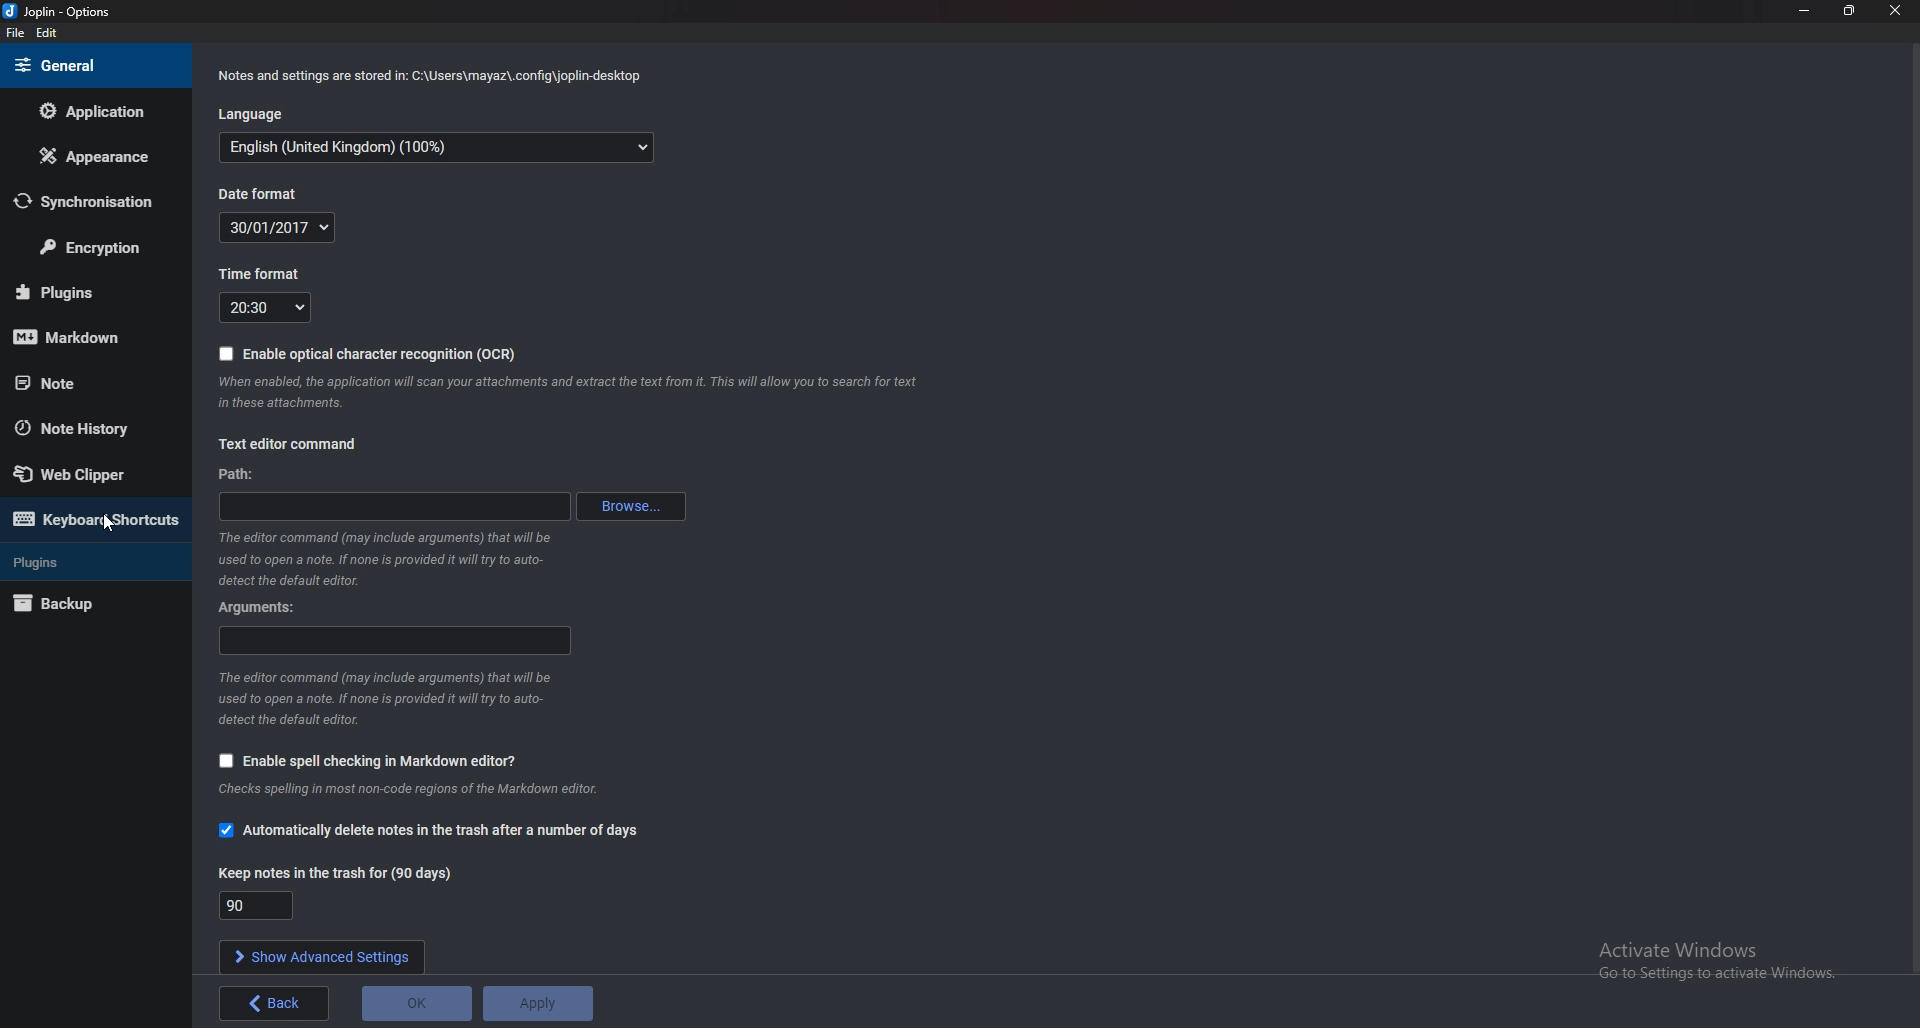 This screenshot has width=1920, height=1028. Describe the element at coordinates (274, 1003) in the screenshot. I see `back` at that location.